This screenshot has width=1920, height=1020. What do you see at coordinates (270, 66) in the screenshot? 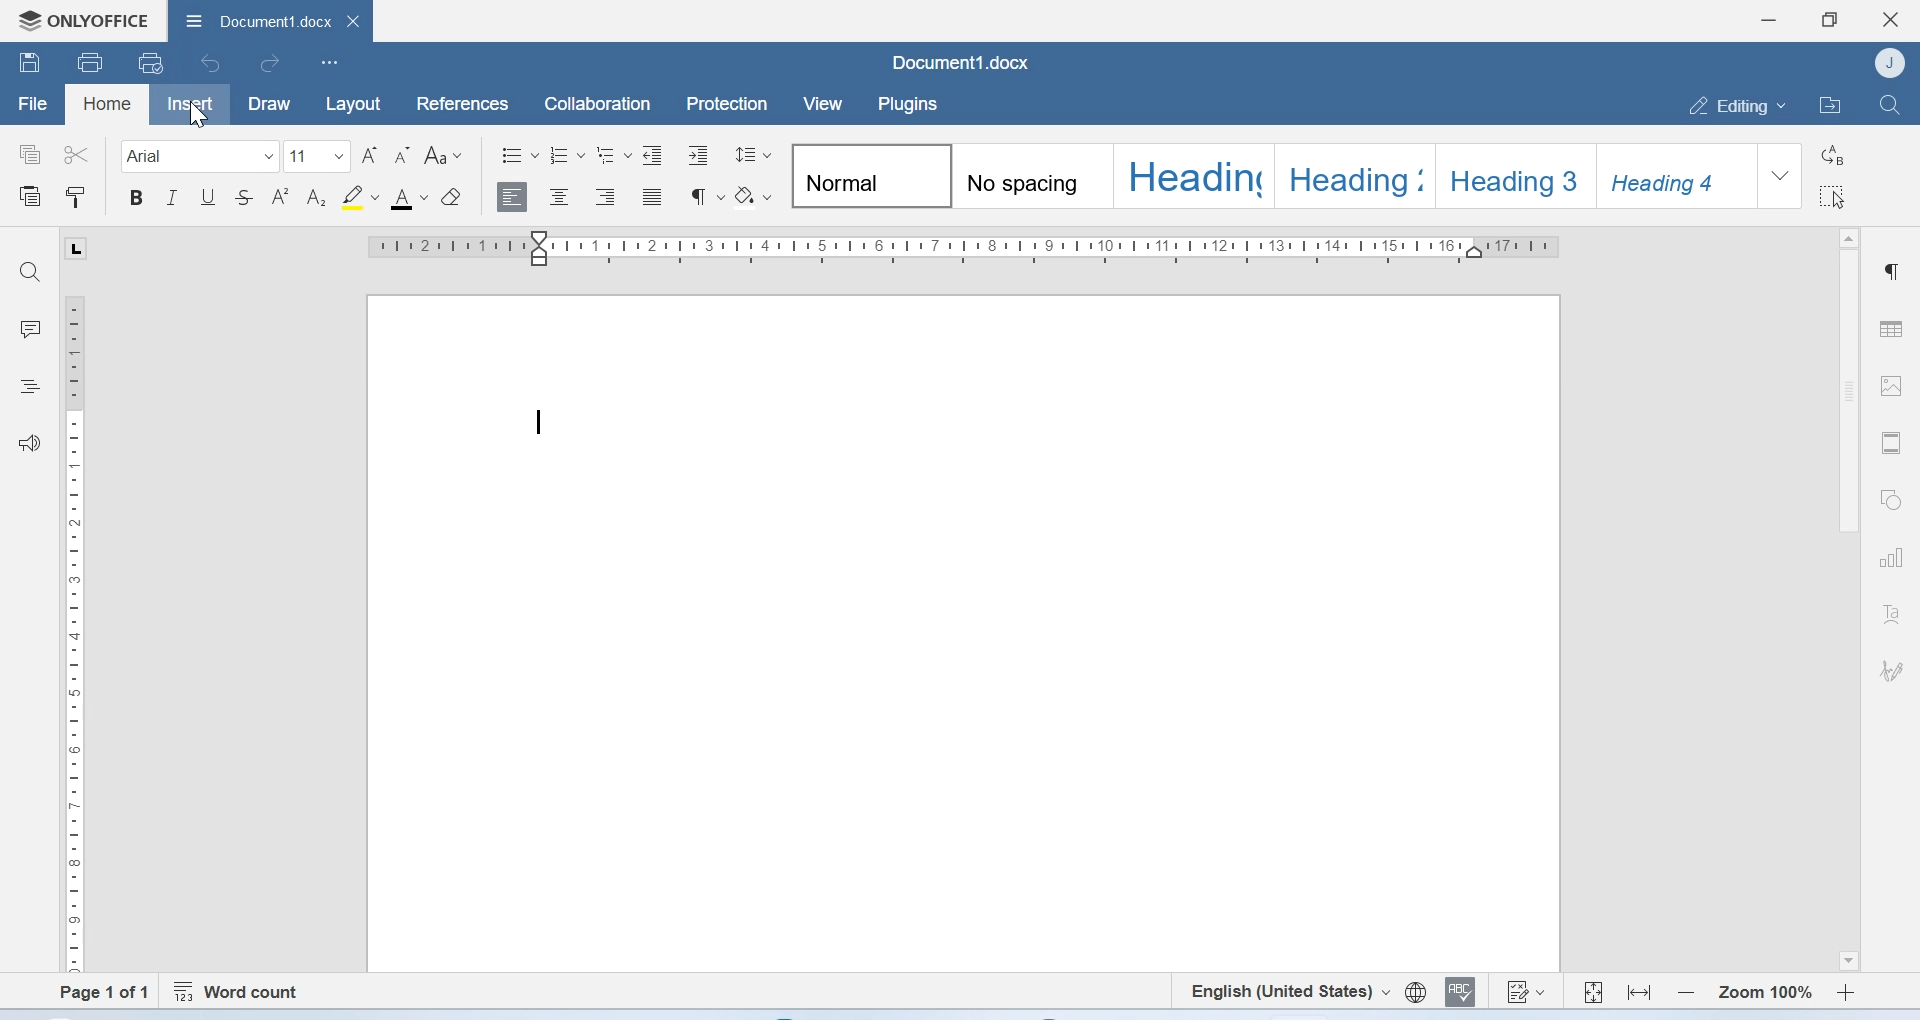
I see `redo` at bounding box center [270, 66].